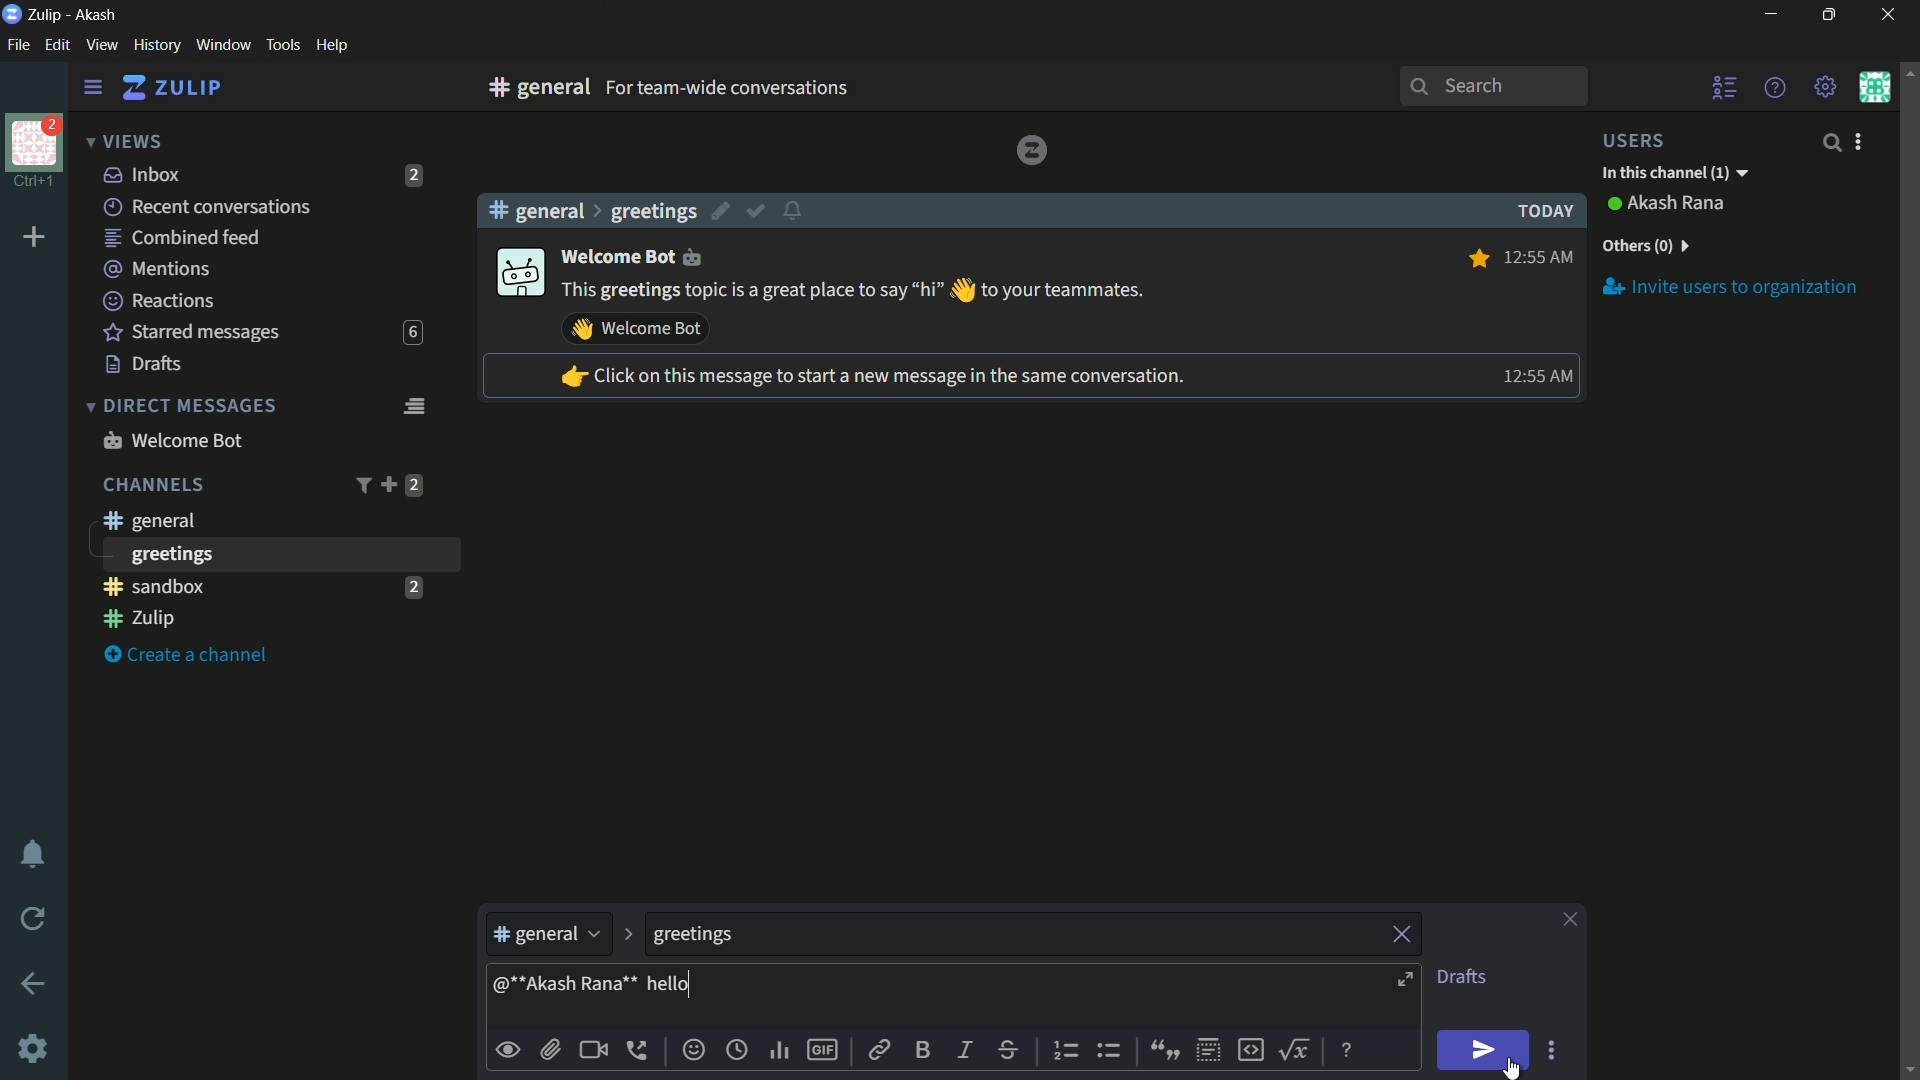 The height and width of the screenshot is (1080, 1920). I want to click on reload, so click(34, 918).